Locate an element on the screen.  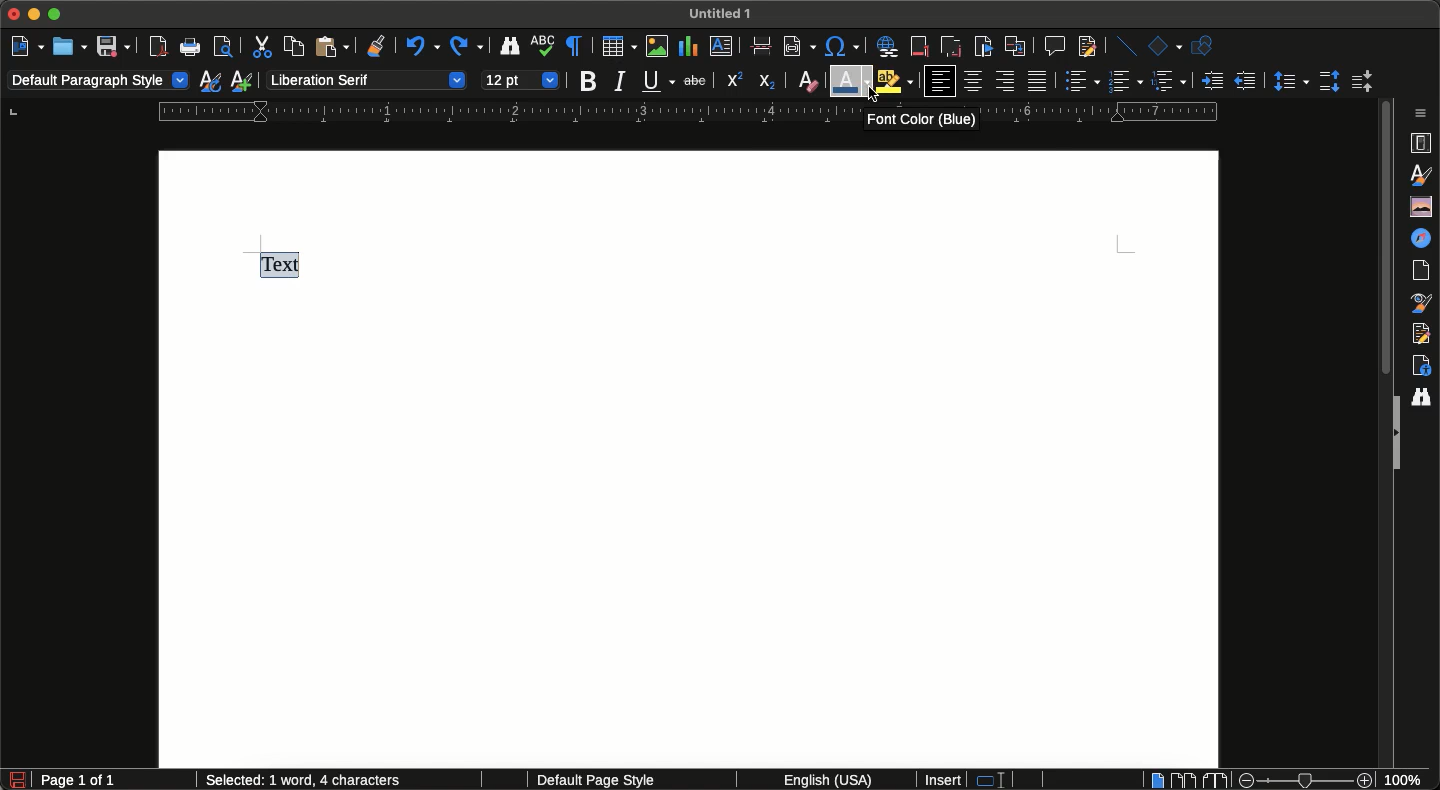
Increase is located at coordinates (1212, 80).